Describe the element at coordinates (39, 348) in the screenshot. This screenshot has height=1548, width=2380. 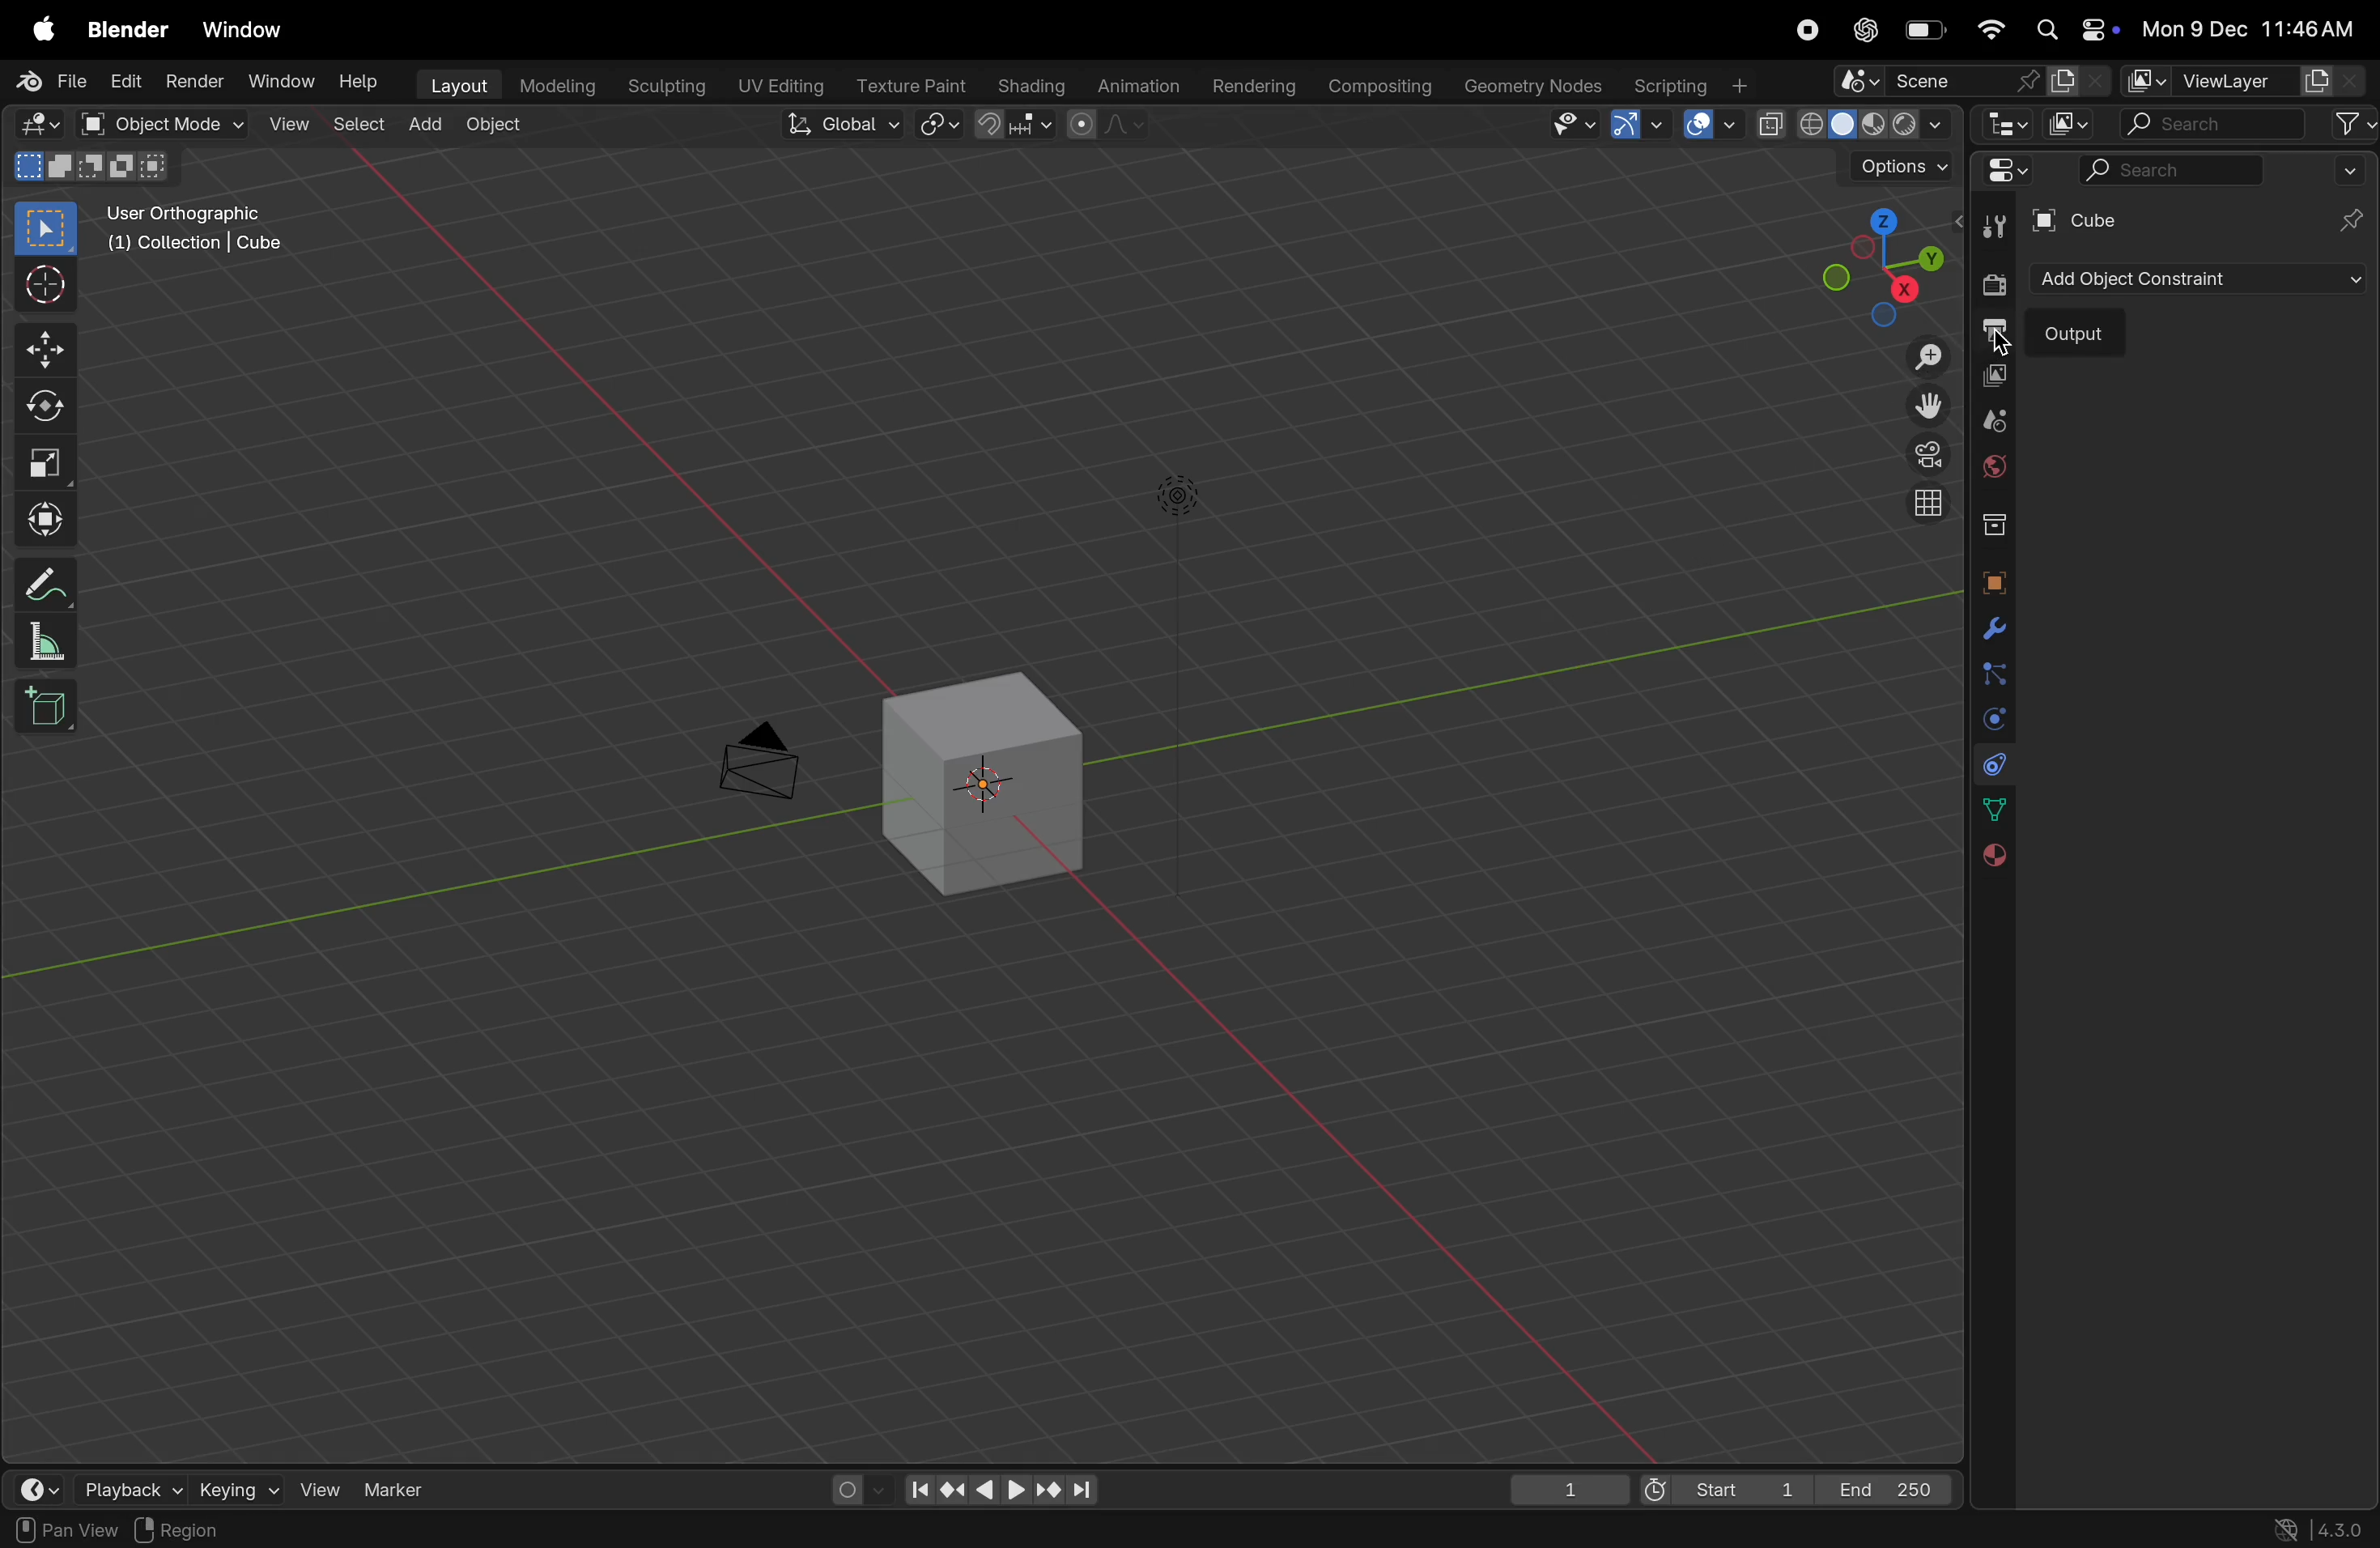
I see `move` at that location.